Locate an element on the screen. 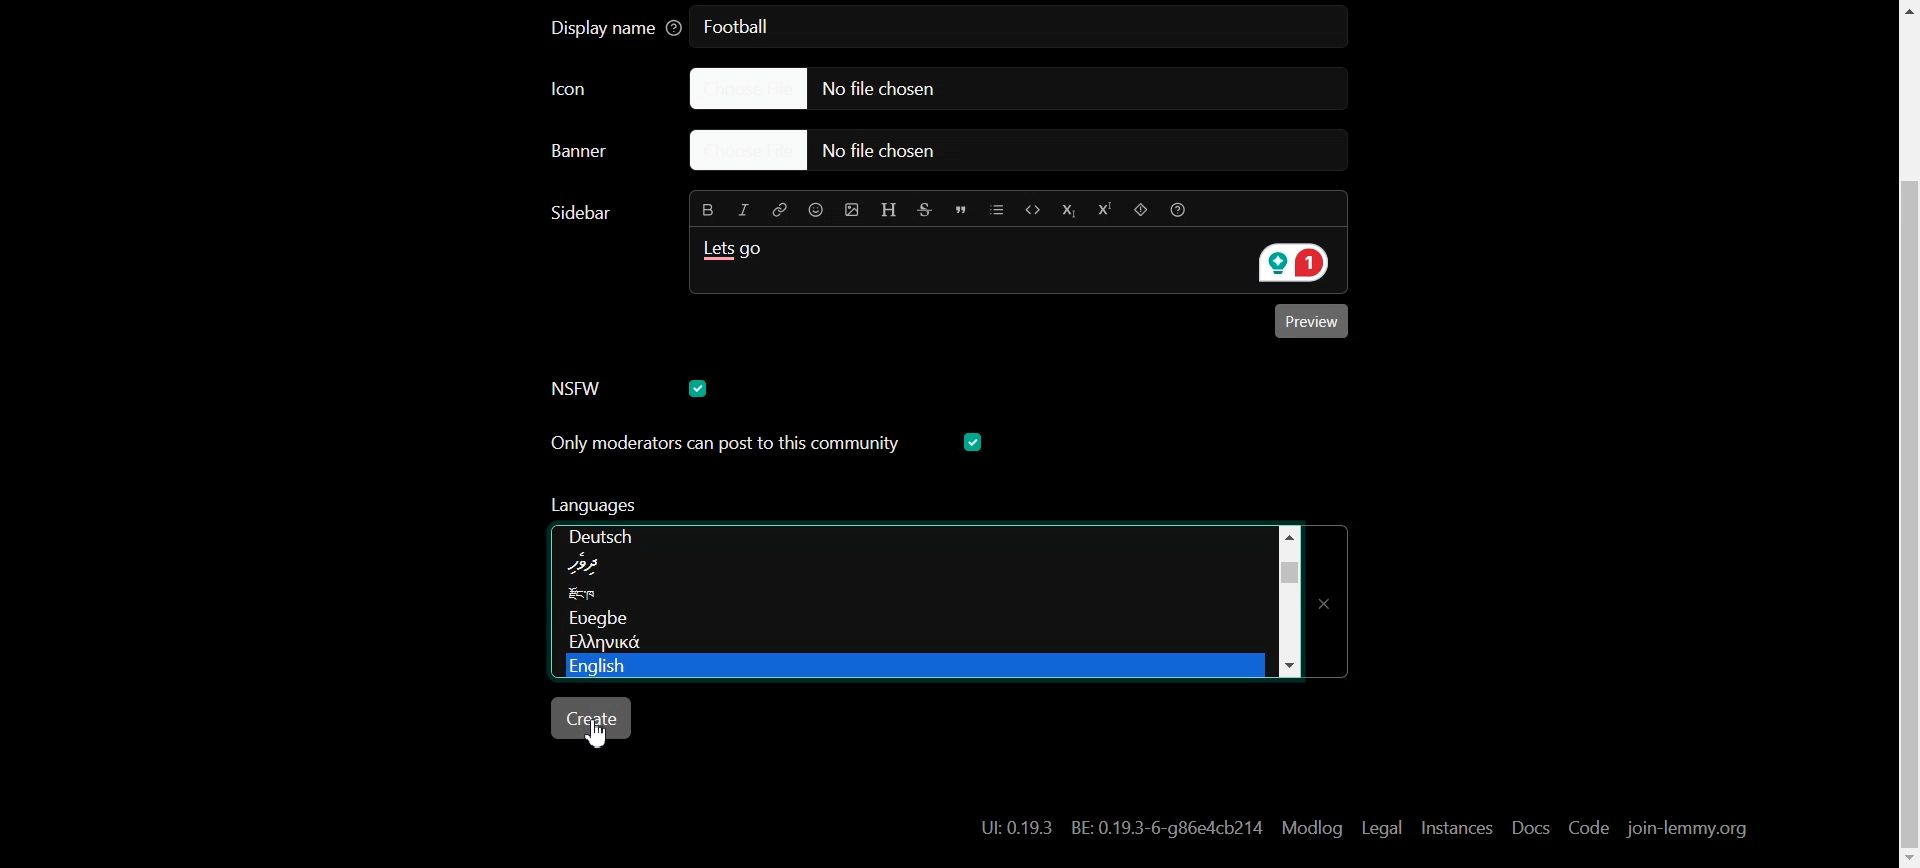  Hyperlink is located at coordinates (780, 209).